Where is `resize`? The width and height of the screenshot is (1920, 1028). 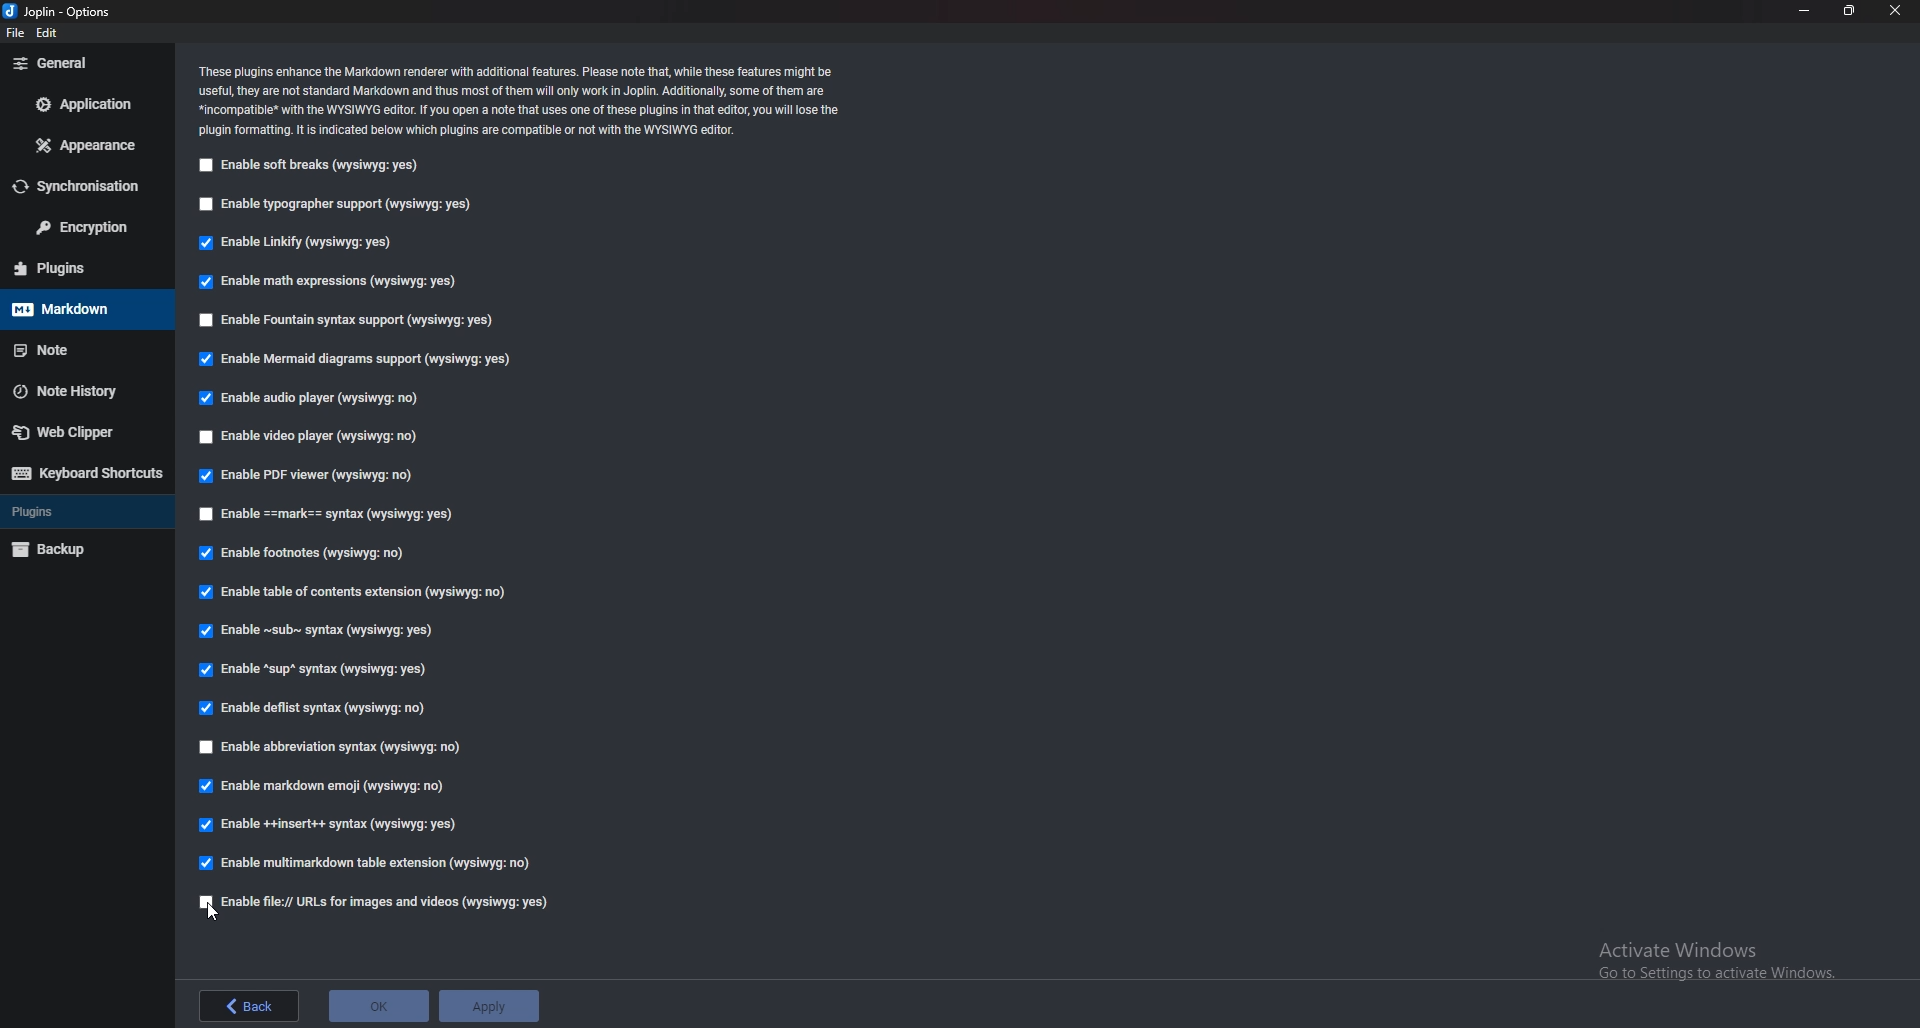
resize is located at coordinates (1850, 11).